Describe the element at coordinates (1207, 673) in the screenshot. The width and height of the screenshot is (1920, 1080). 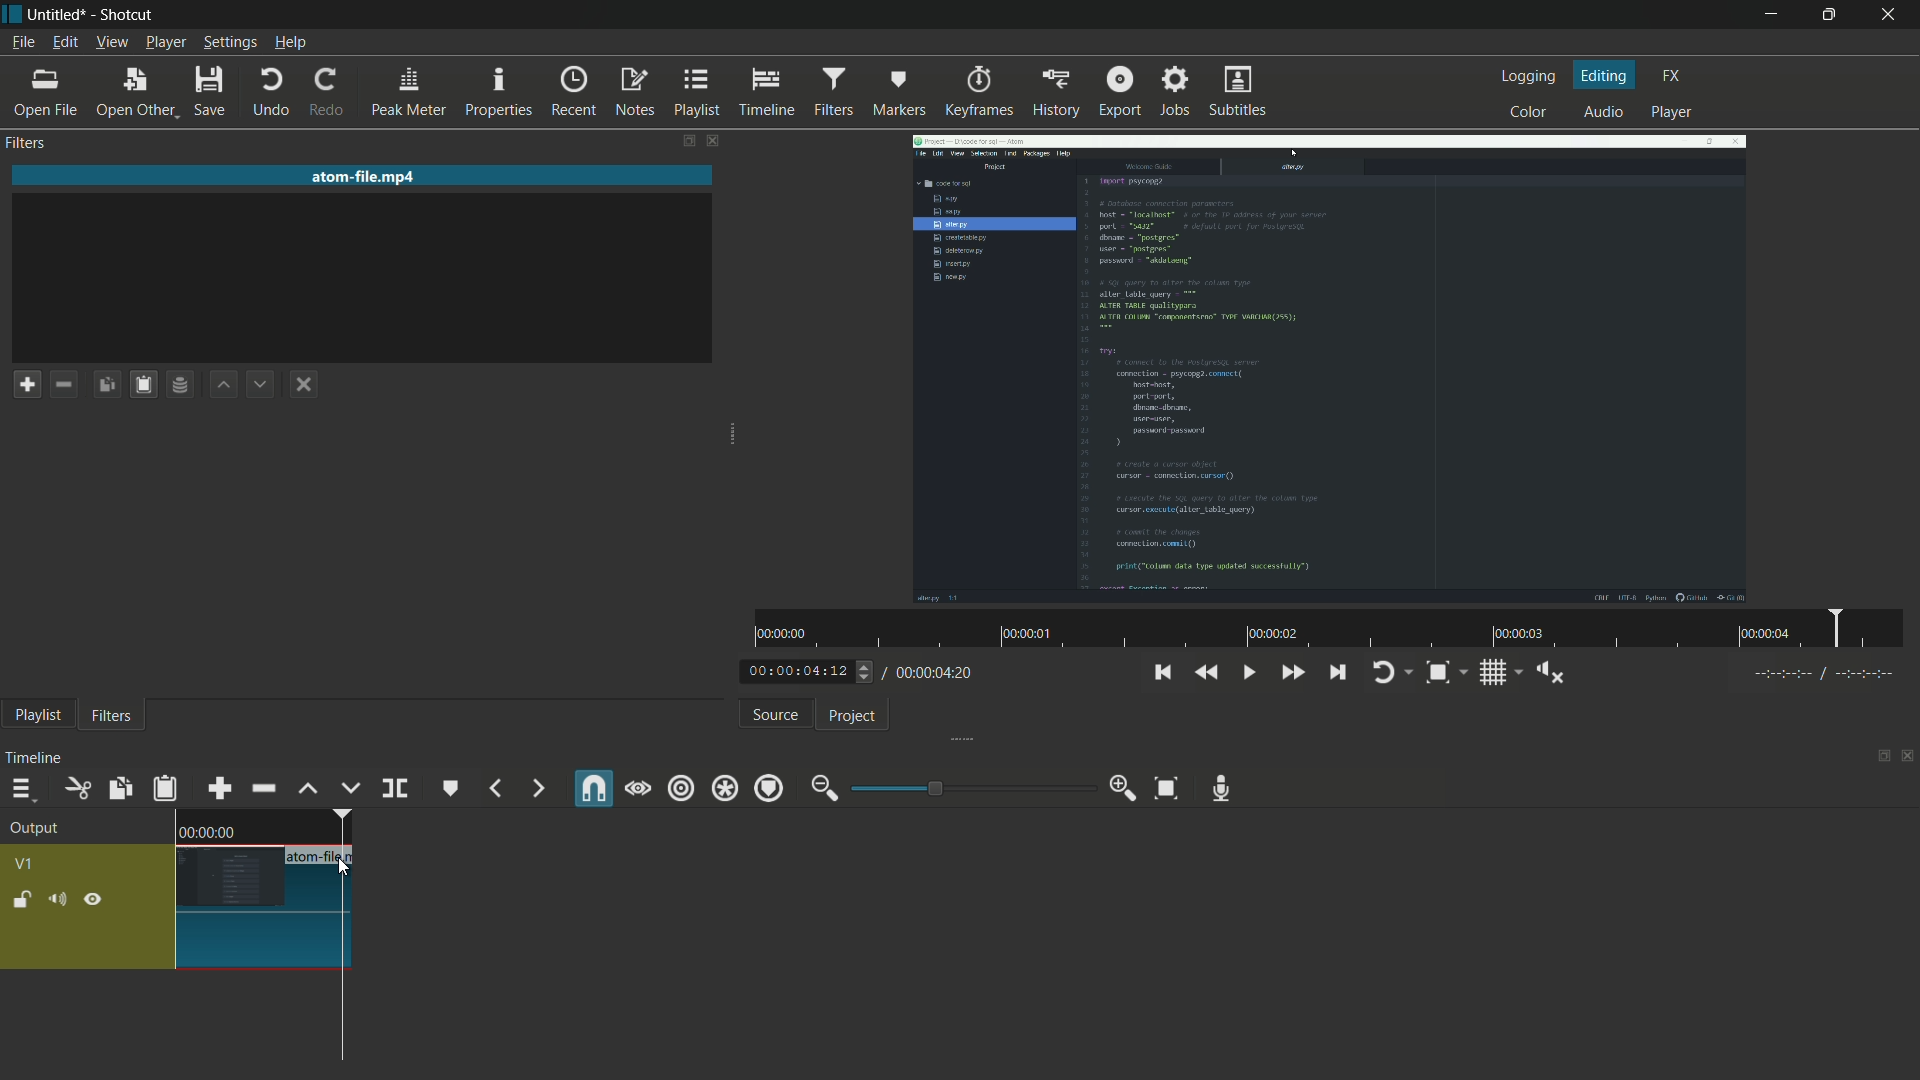
I see `quickly play backward` at that location.